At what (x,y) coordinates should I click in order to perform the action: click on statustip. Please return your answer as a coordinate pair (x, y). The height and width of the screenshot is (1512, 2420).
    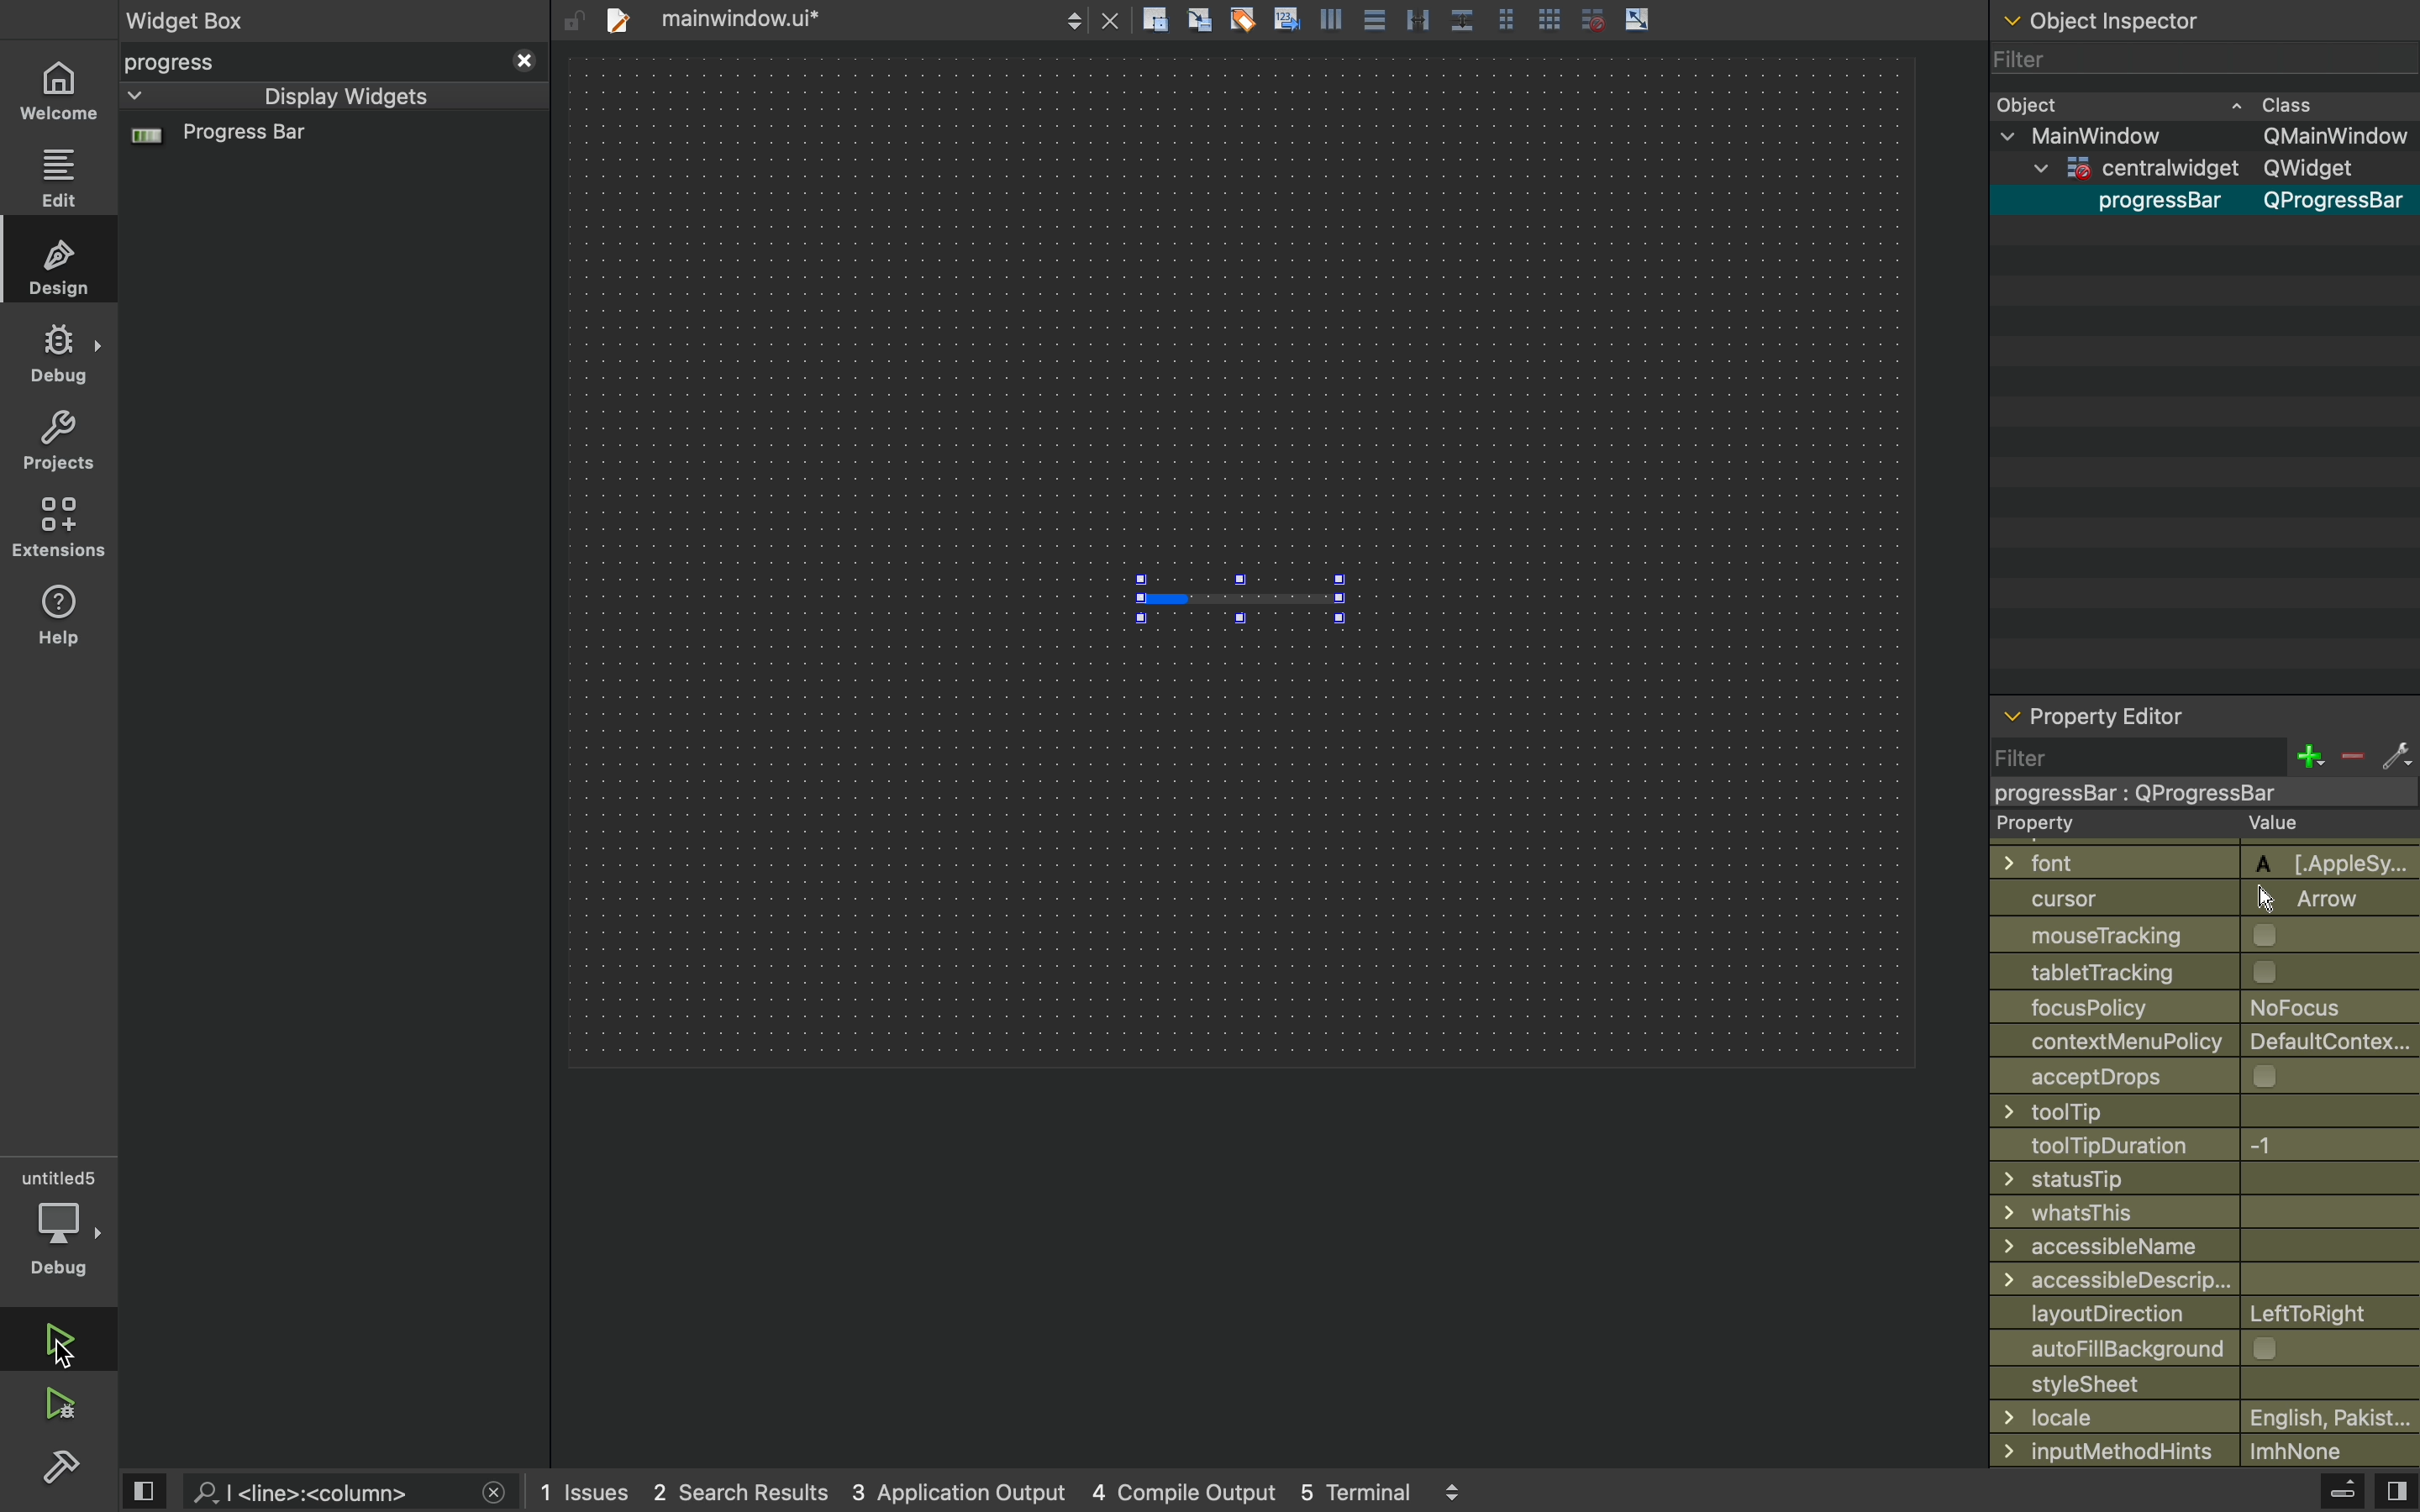
    Looking at the image, I should click on (2197, 1178).